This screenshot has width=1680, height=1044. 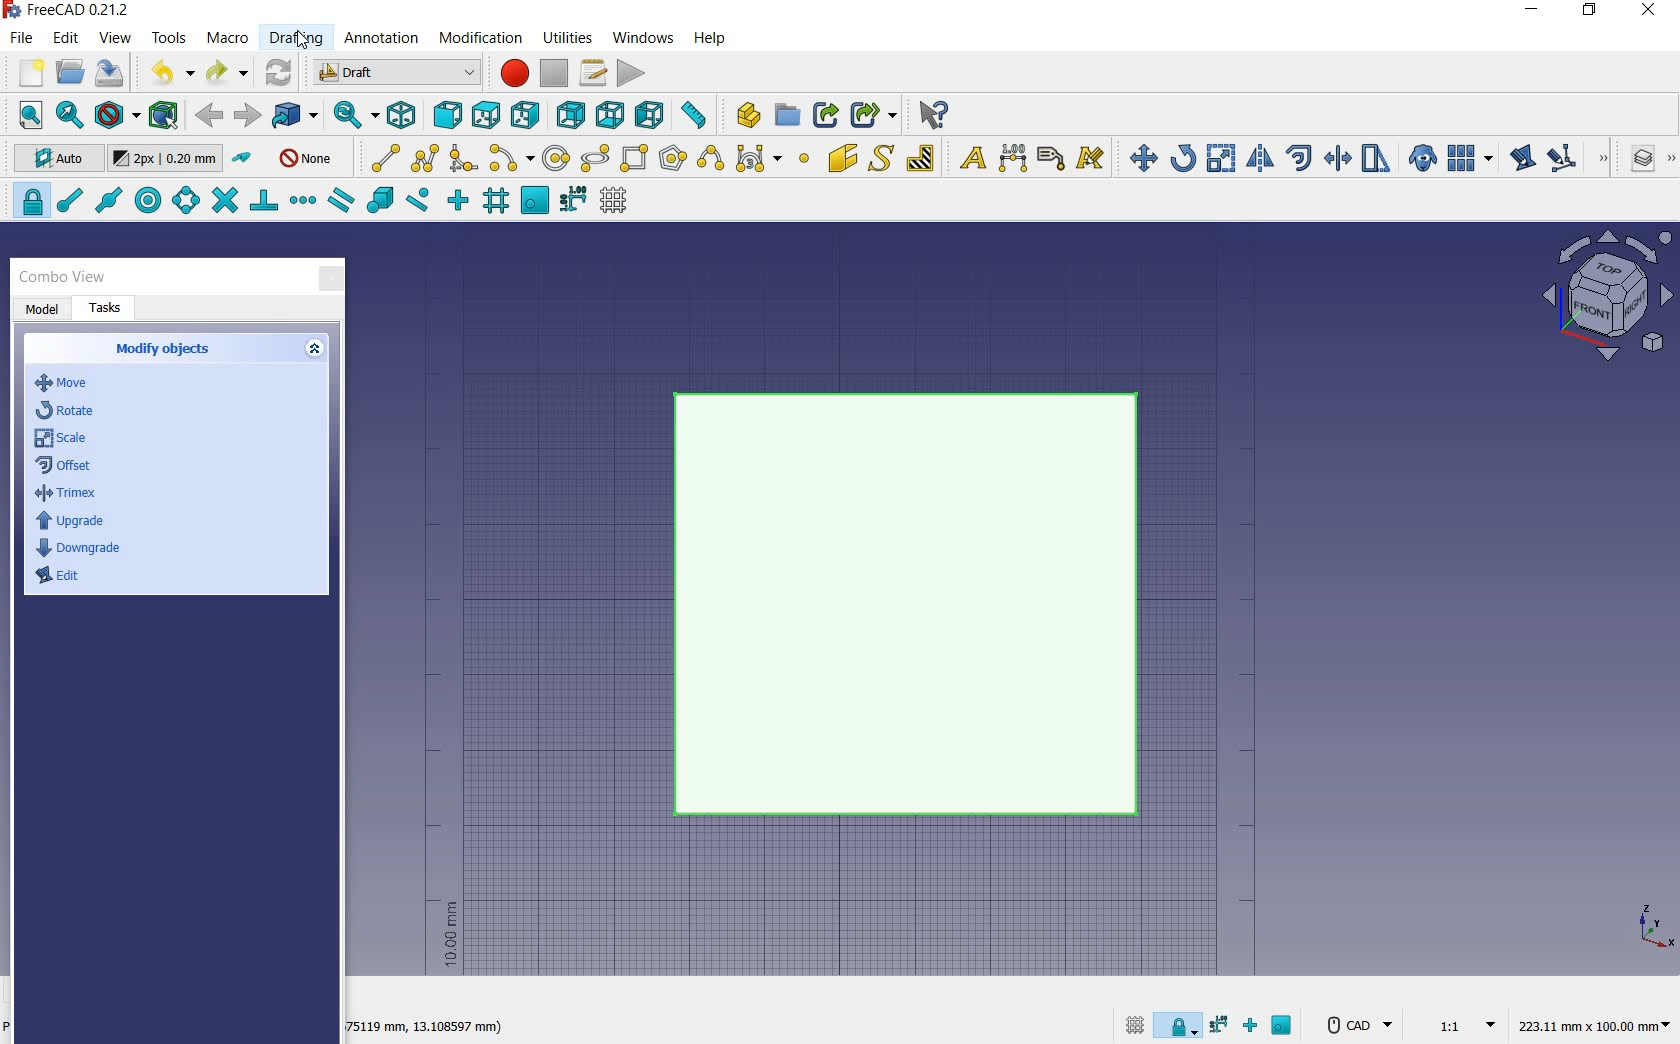 I want to click on text, so click(x=968, y=159).